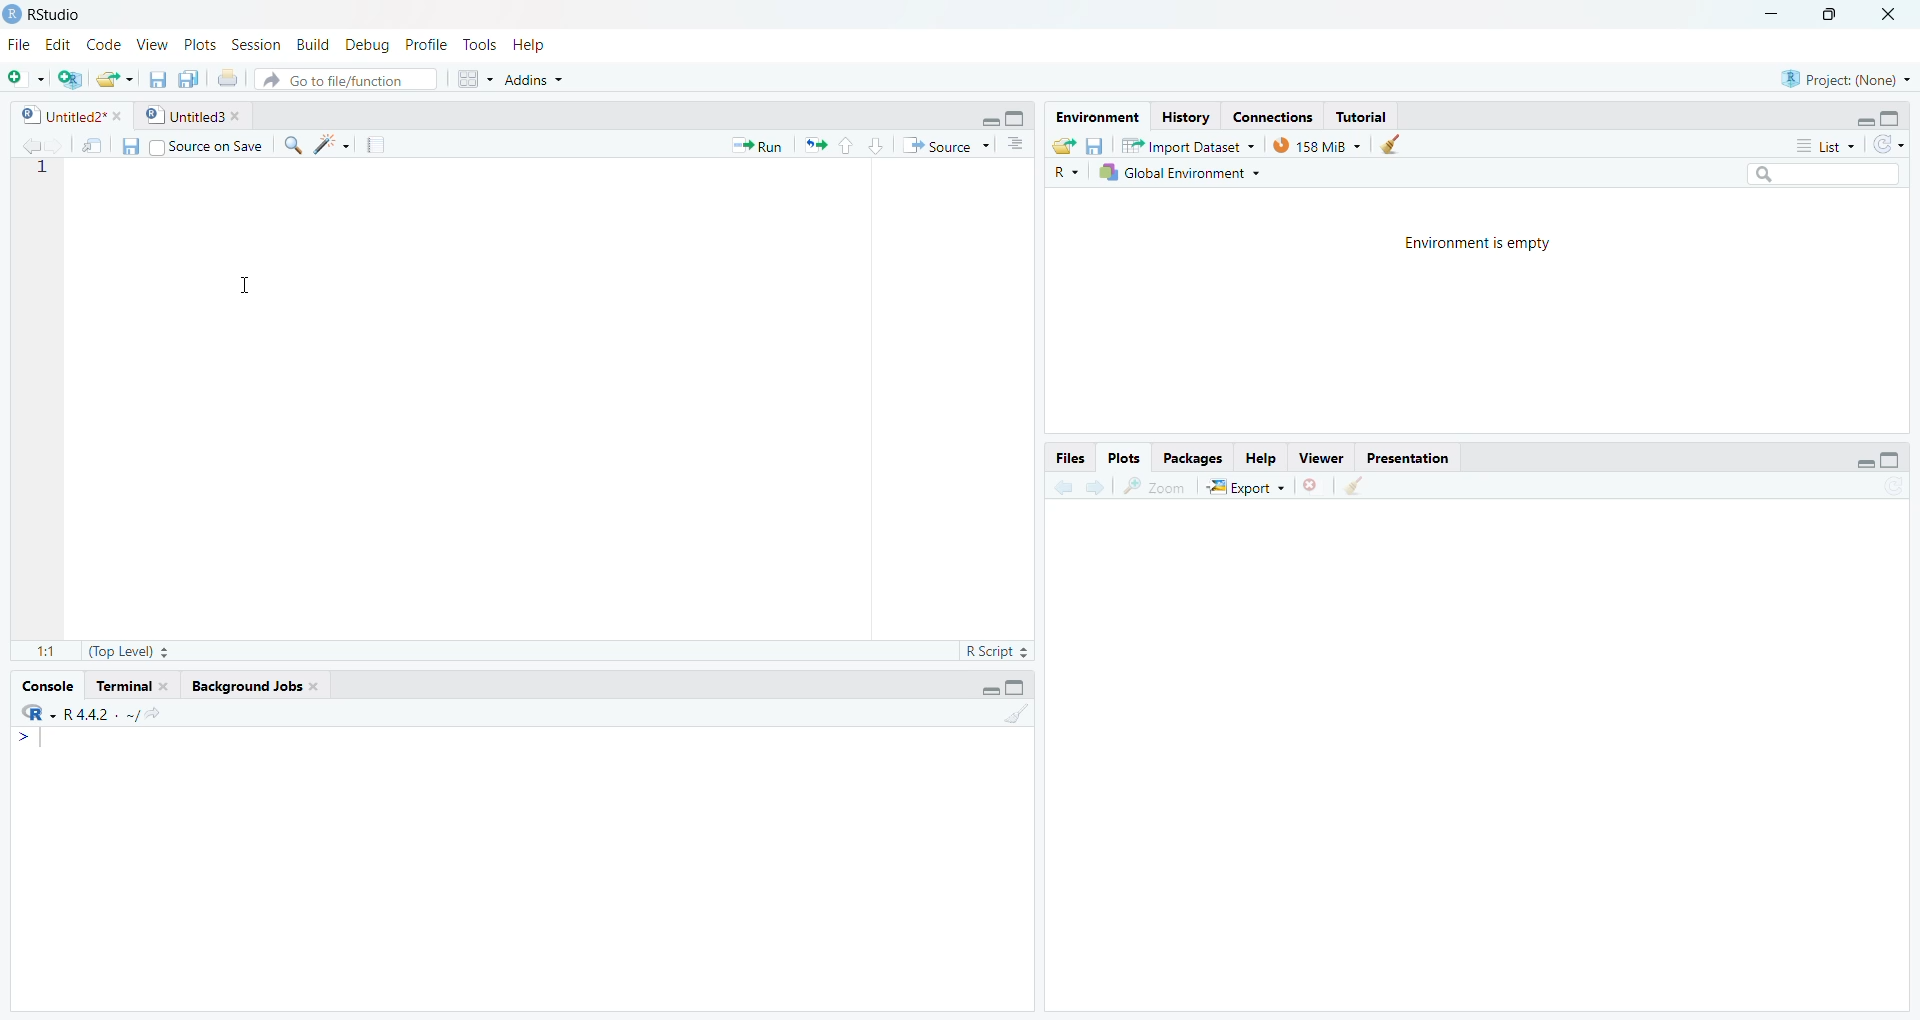 This screenshot has width=1920, height=1020. What do you see at coordinates (1127, 457) in the screenshot?
I see `Plots` at bounding box center [1127, 457].